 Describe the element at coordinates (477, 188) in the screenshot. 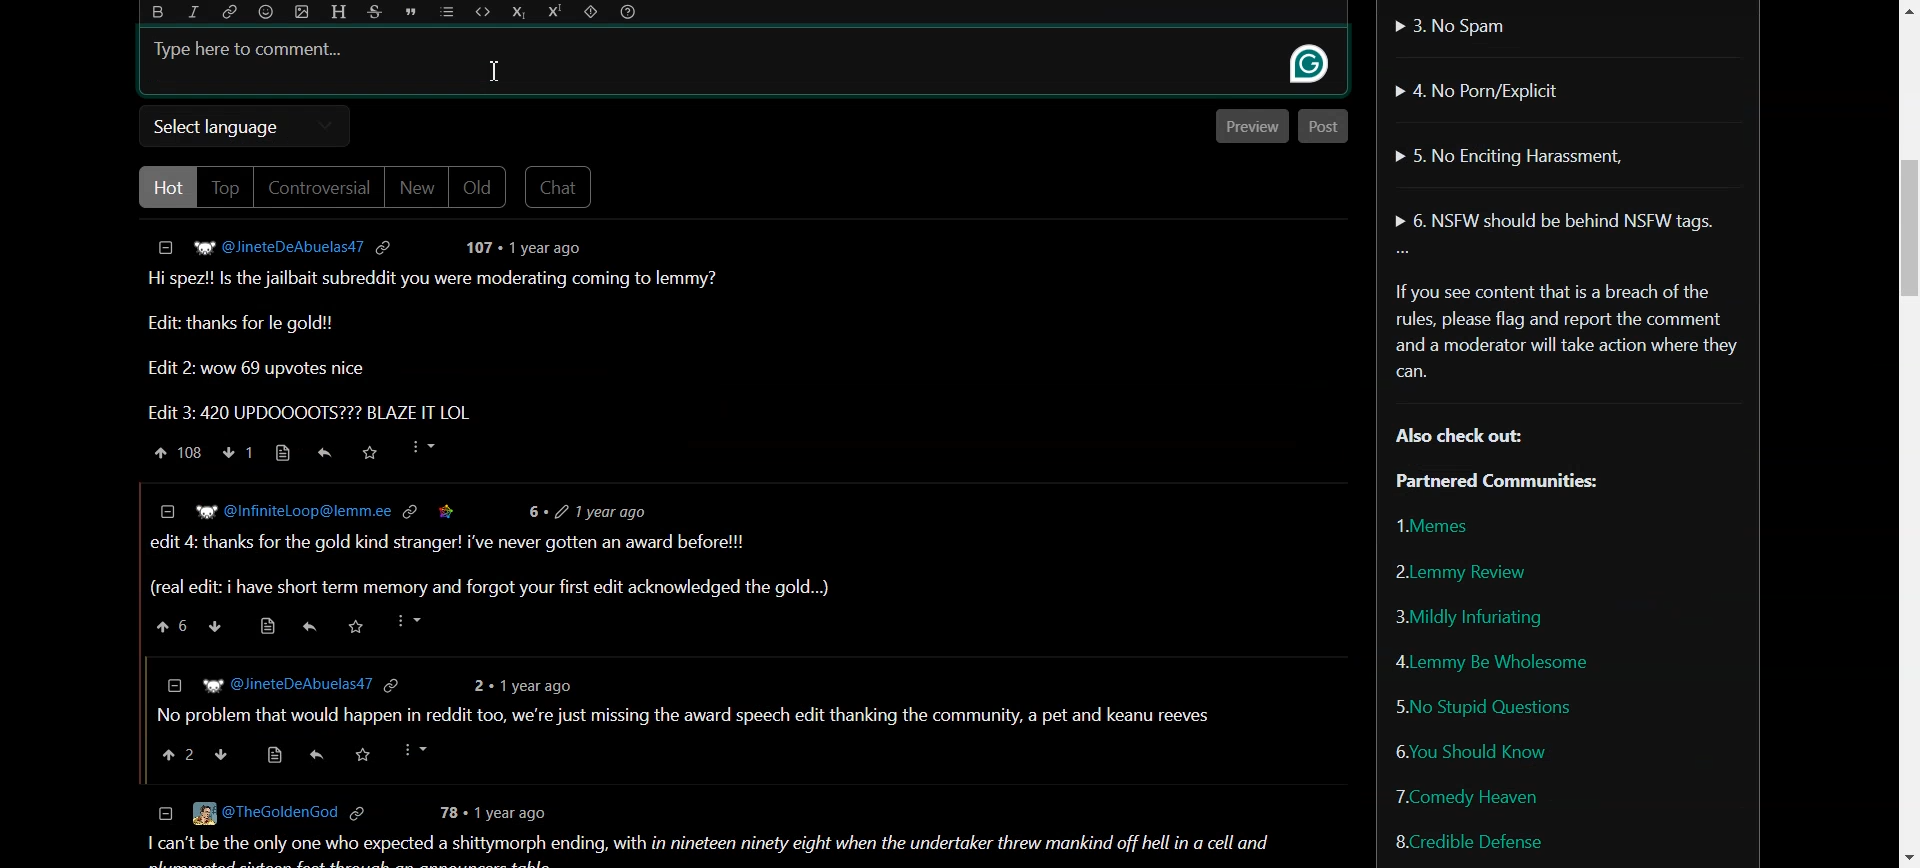

I see `Old` at that location.